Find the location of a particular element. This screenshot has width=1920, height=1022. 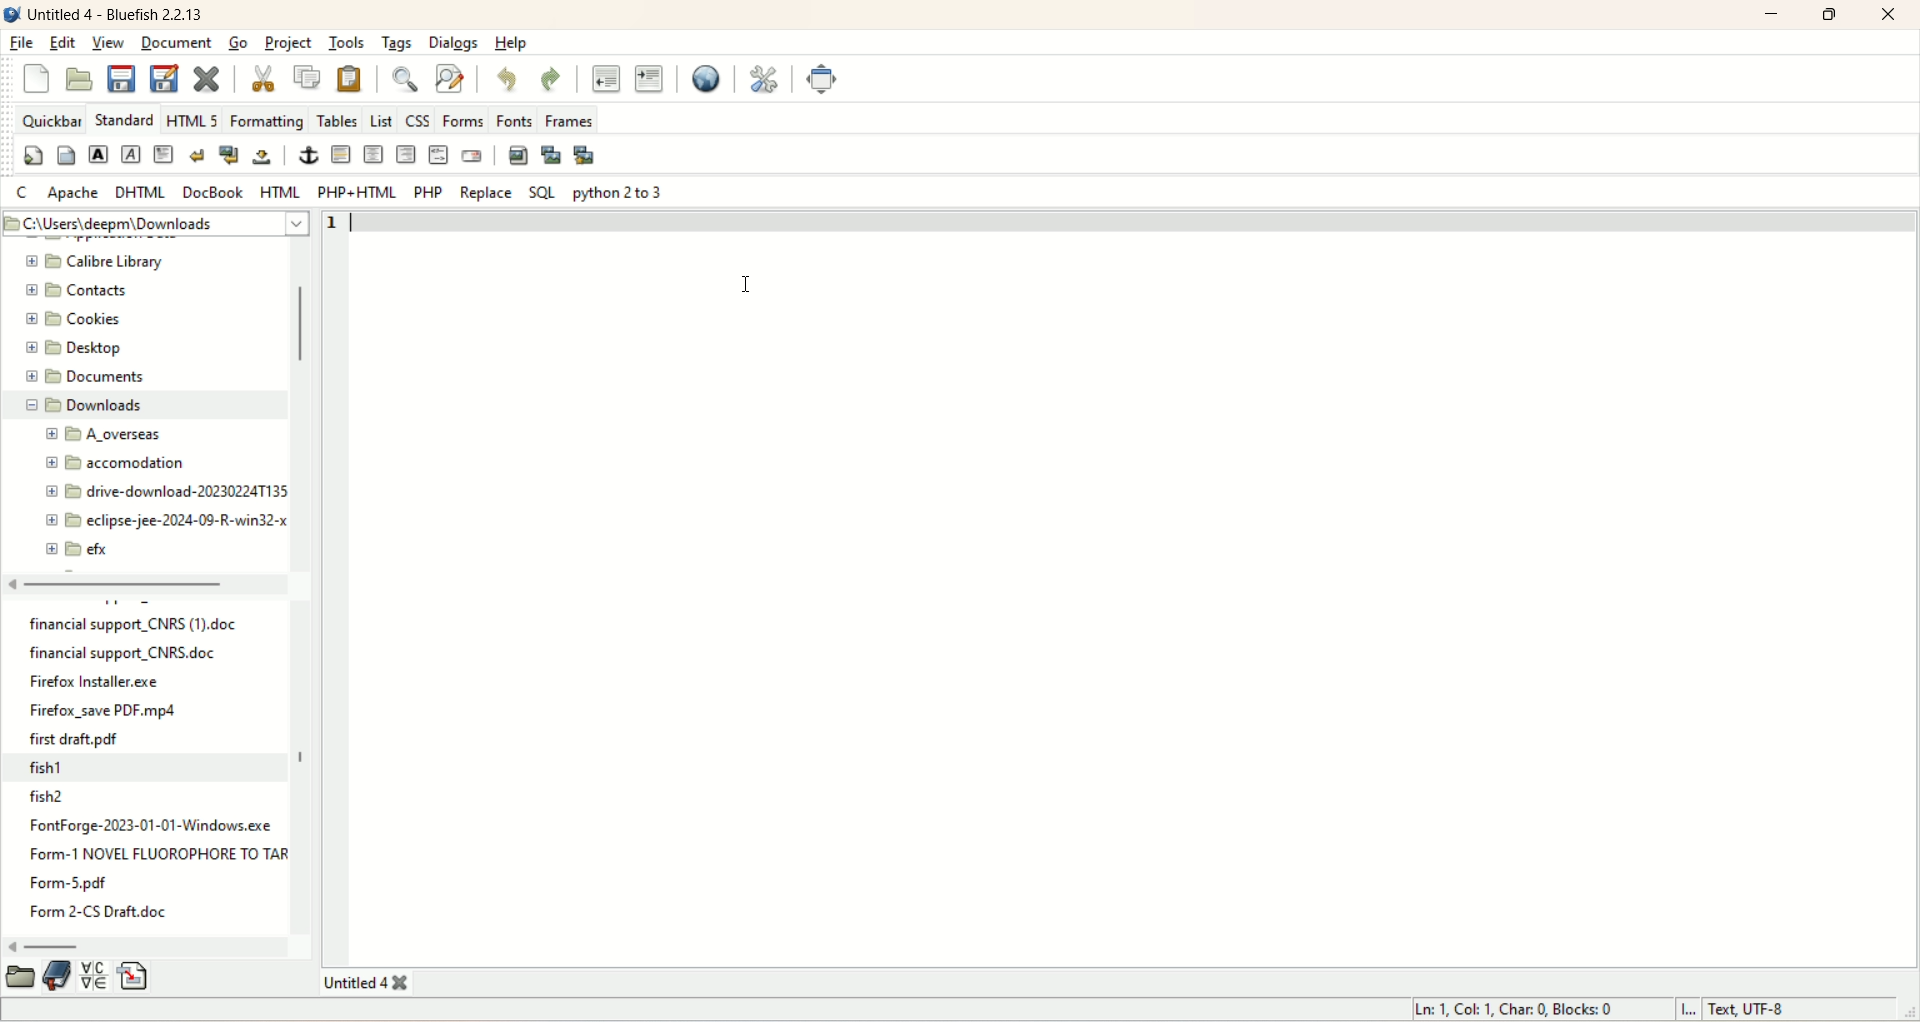

insert thumbnail is located at coordinates (553, 156).